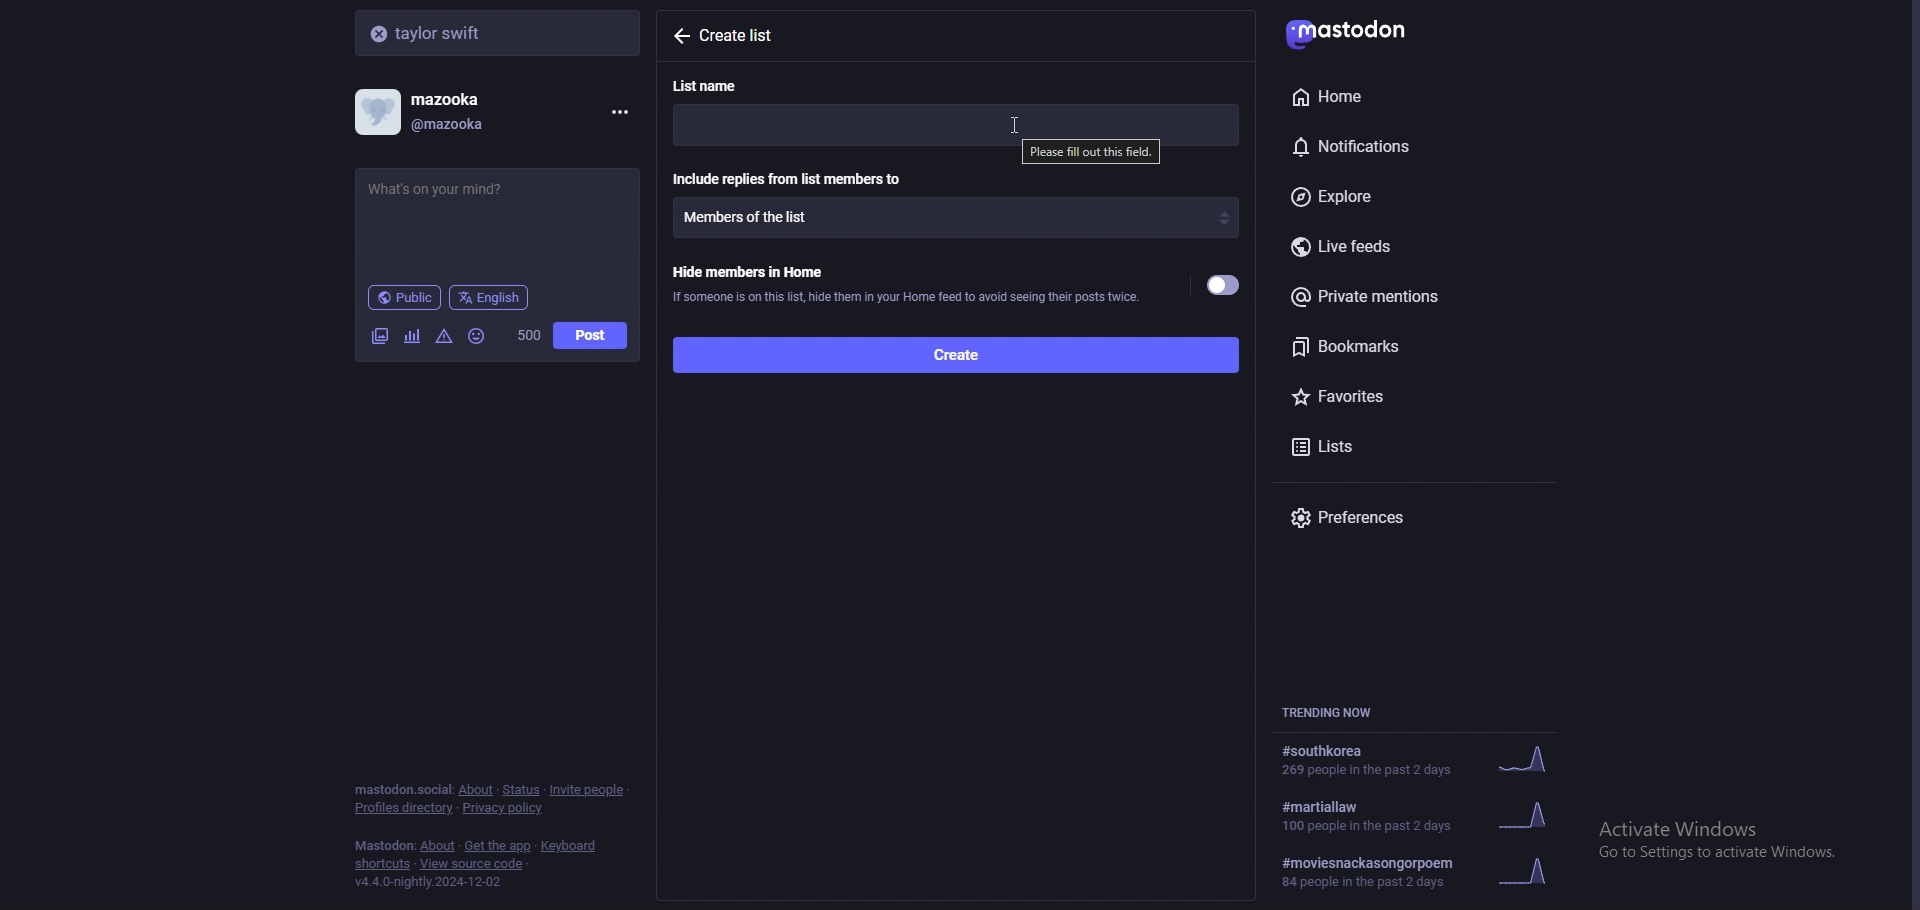 The width and height of the screenshot is (1920, 910). Describe the element at coordinates (498, 846) in the screenshot. I see `get the app` at that location.